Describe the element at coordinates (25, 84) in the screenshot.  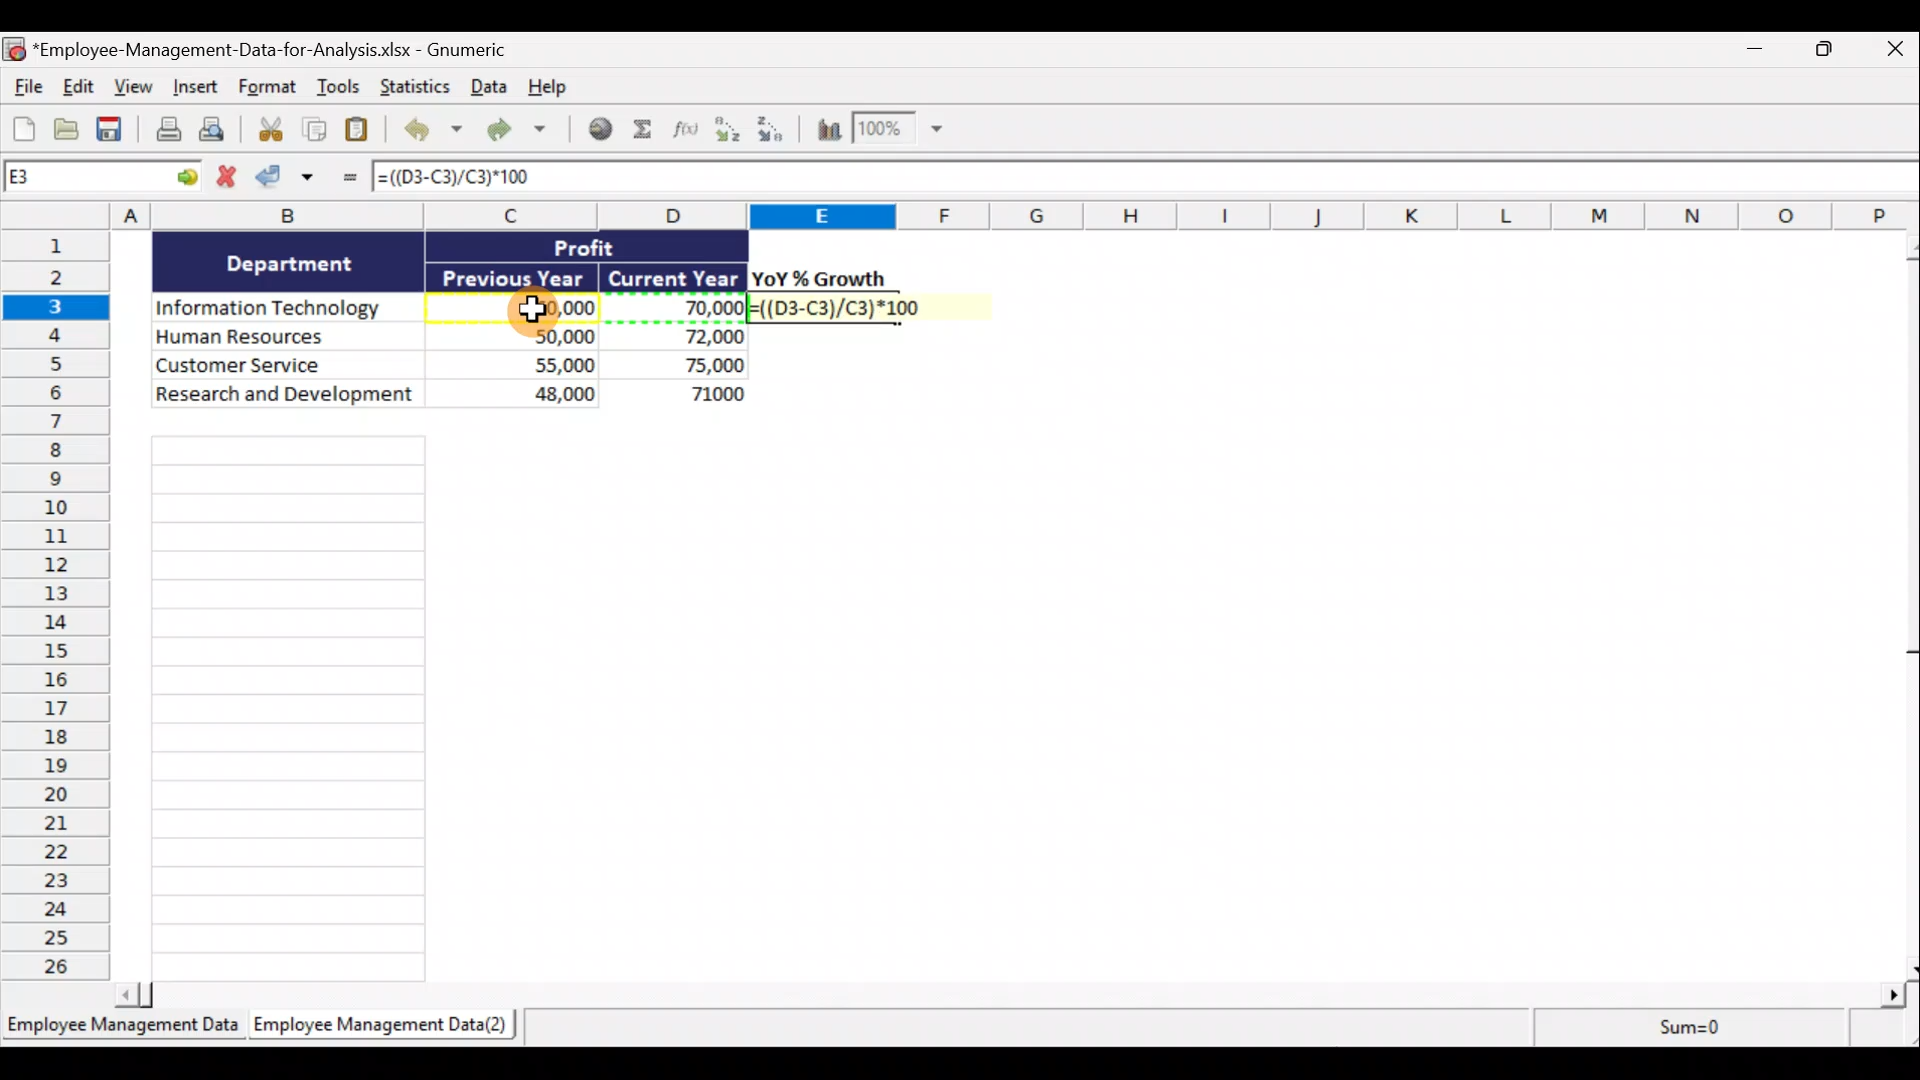
I see `File` at that location.